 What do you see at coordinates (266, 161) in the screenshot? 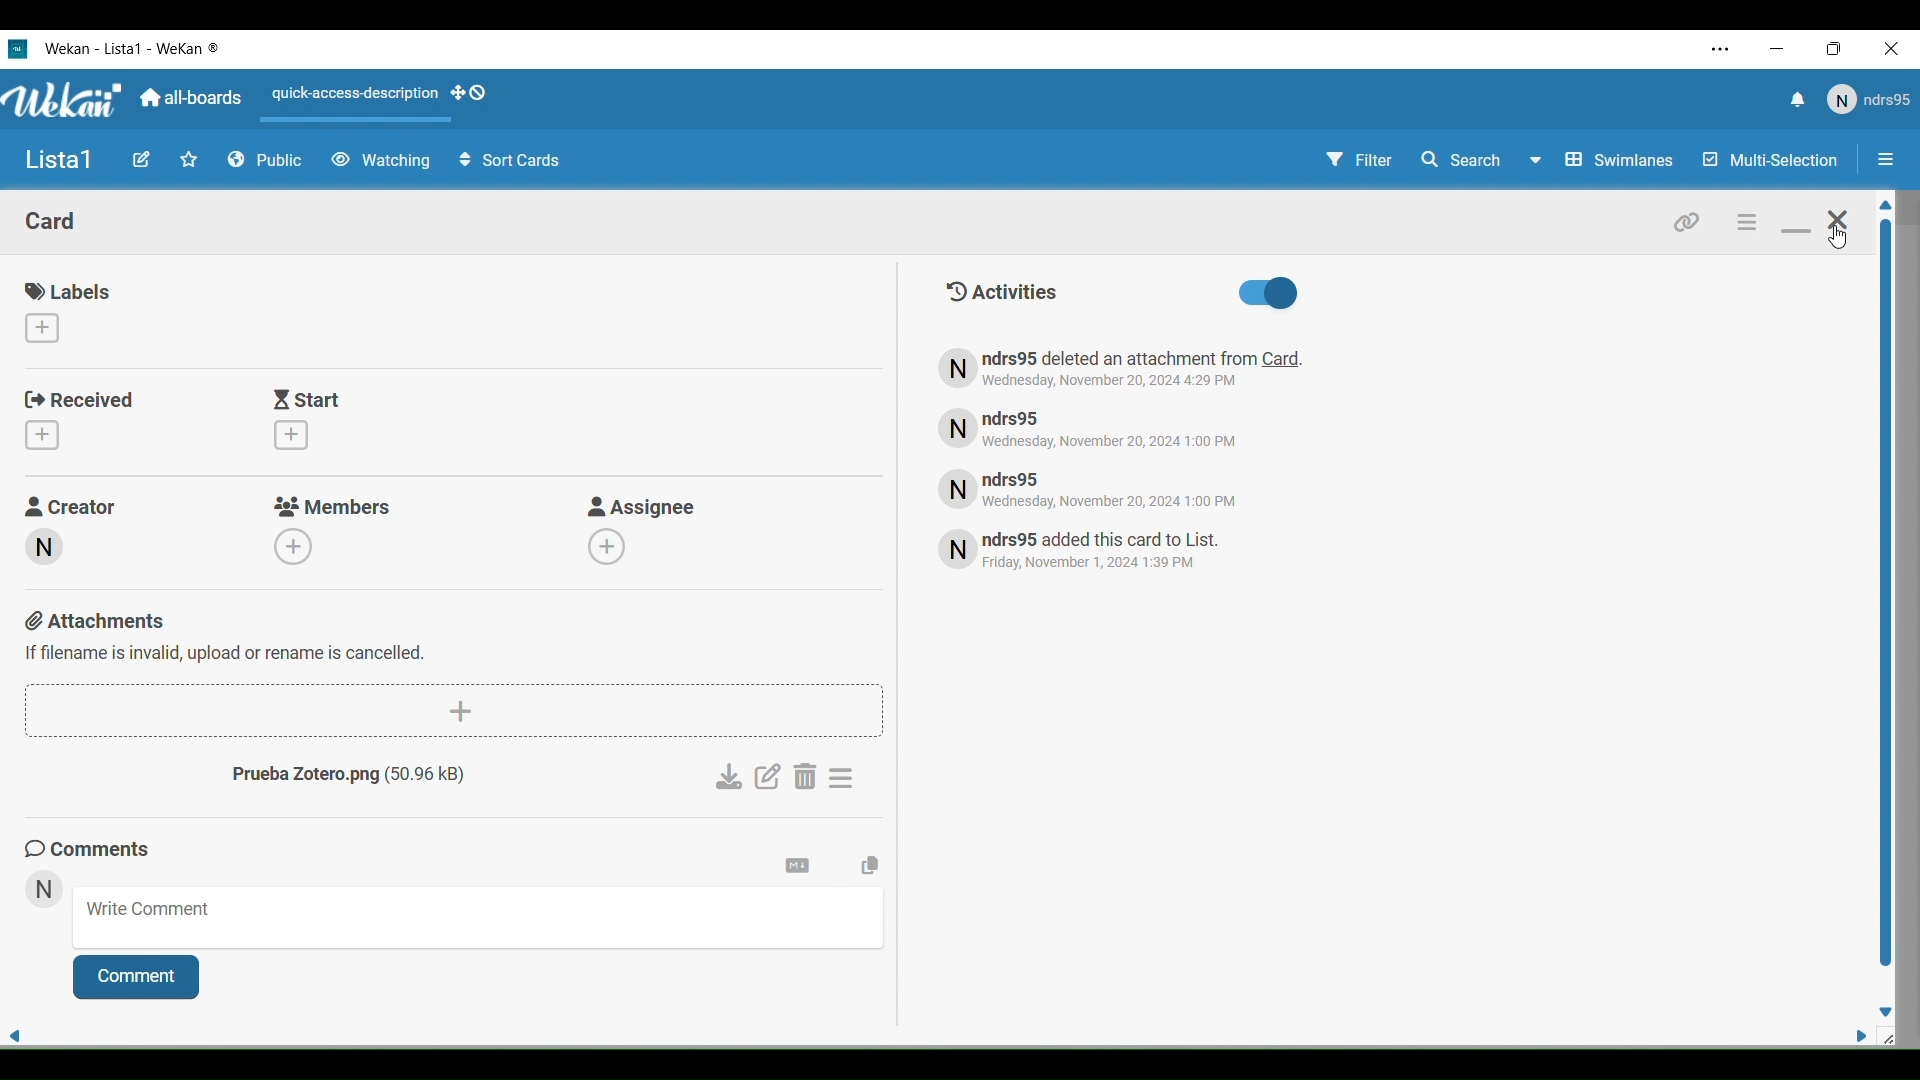
I see `Public` at bounding box center [266, 161].